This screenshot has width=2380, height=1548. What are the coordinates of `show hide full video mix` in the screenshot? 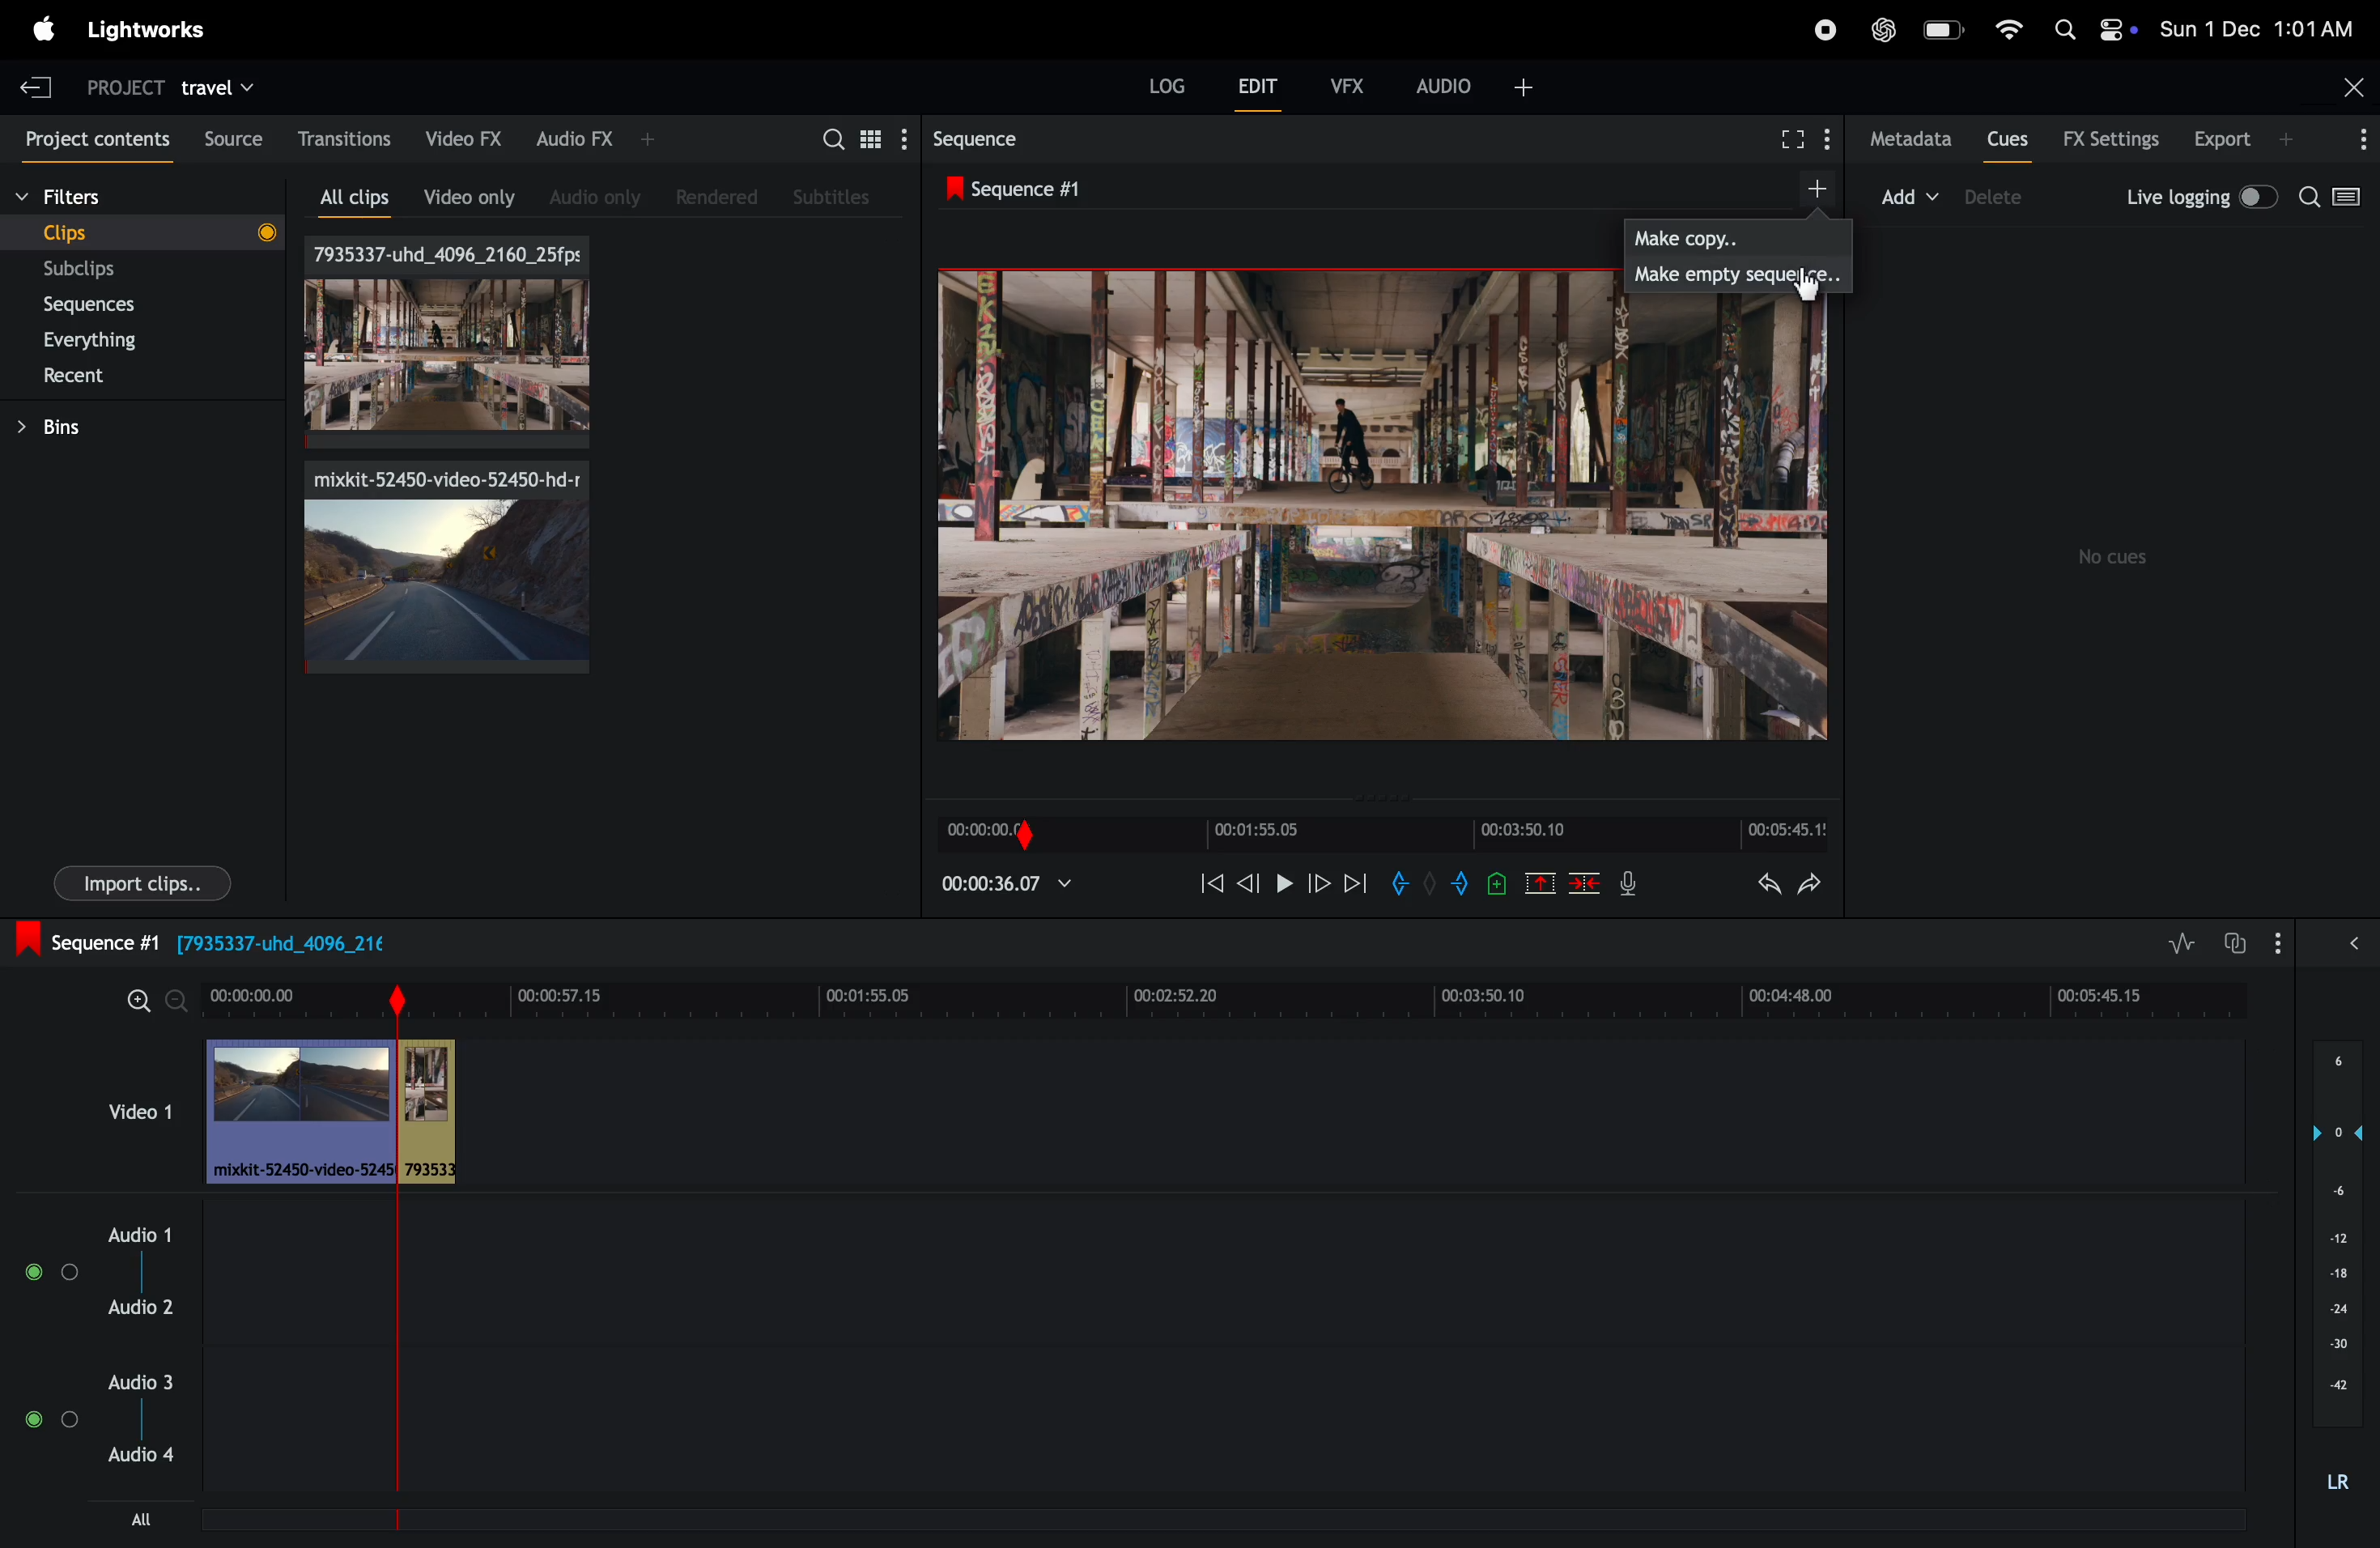 It's located at (2354, 943).